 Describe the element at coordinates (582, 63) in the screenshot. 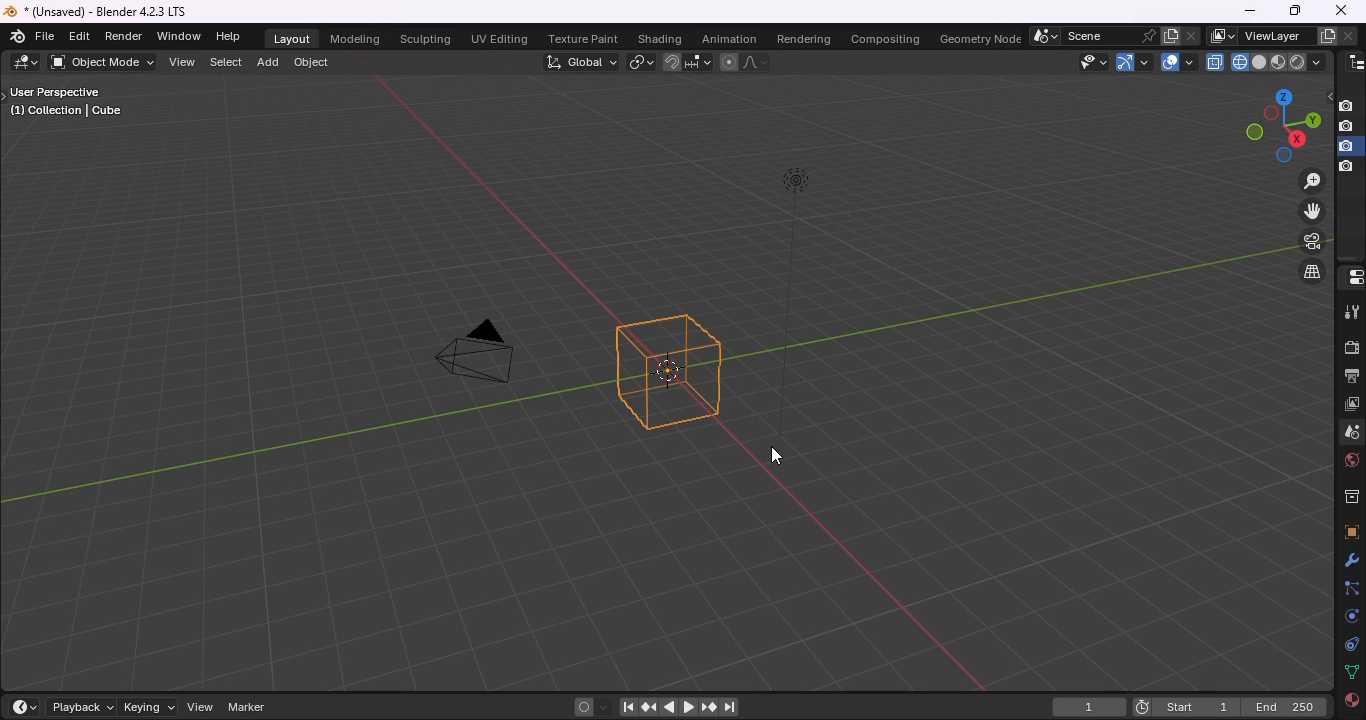

I see `Global` at that location.